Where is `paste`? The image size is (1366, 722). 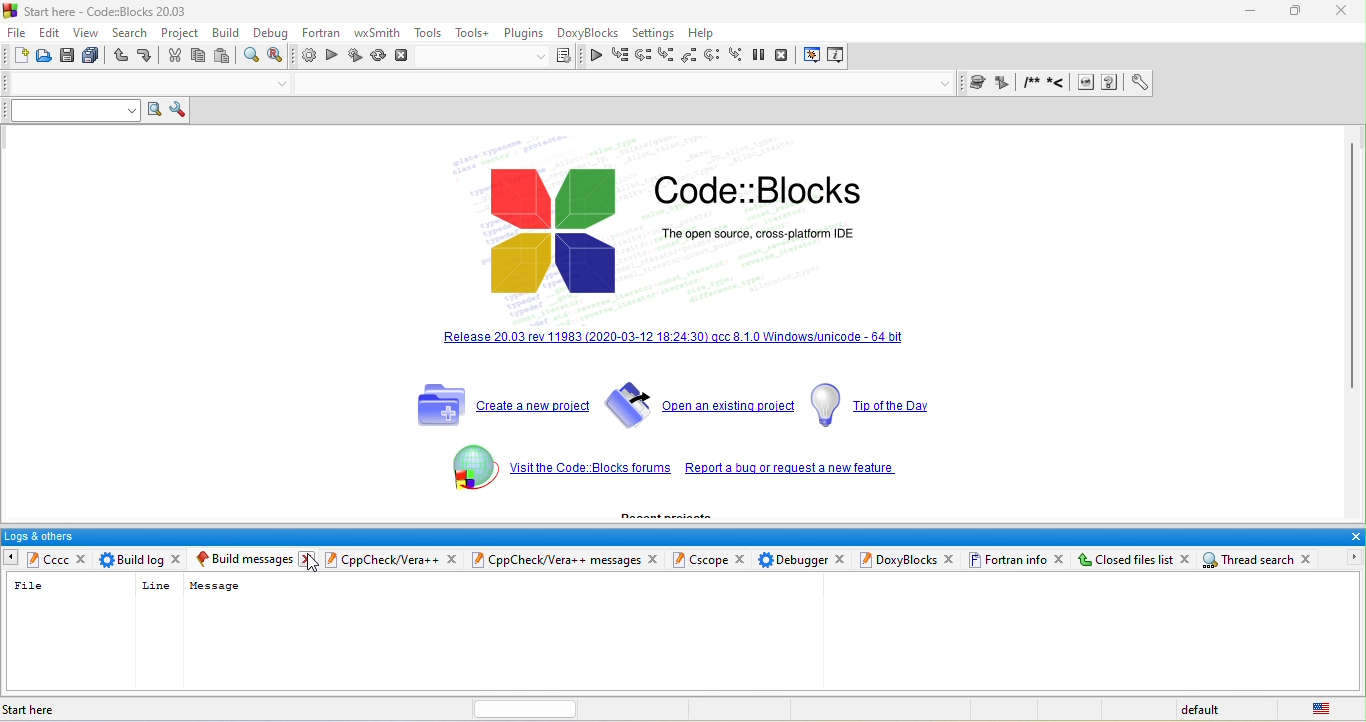 paste is located at coordinates (222, 56).